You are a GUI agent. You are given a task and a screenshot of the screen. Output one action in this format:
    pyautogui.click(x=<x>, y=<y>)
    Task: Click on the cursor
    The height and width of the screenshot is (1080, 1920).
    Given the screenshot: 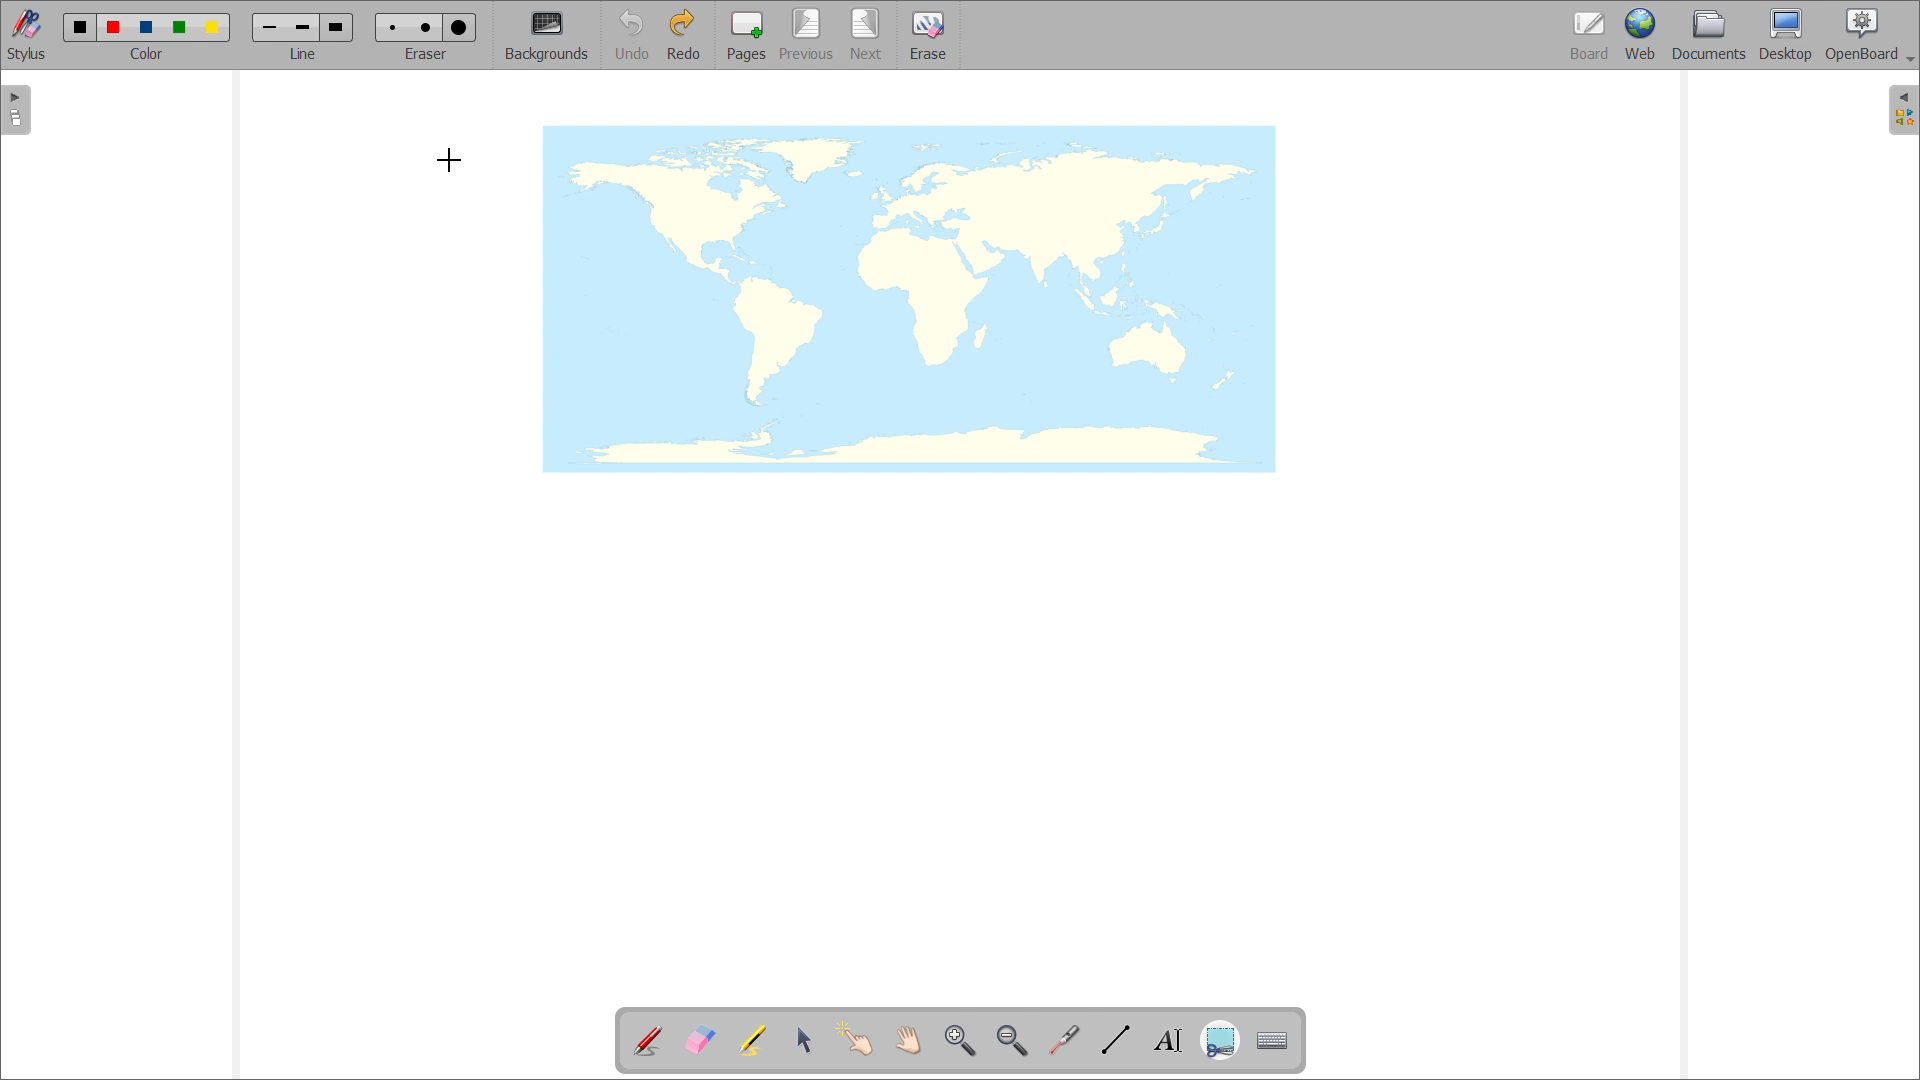 What is the action you would take?
    pyautogui.click(x=449, y=160)
    